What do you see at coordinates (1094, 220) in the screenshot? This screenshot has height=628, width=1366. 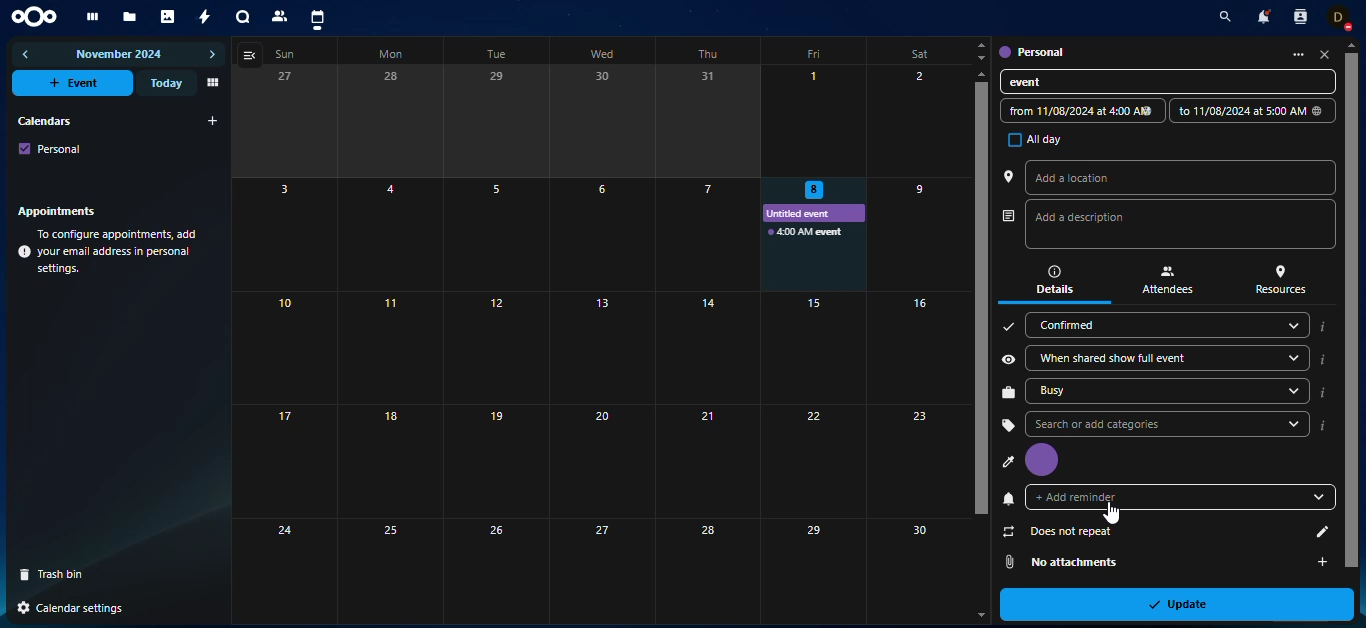 I see `description` at bounding box center [1094, 220].